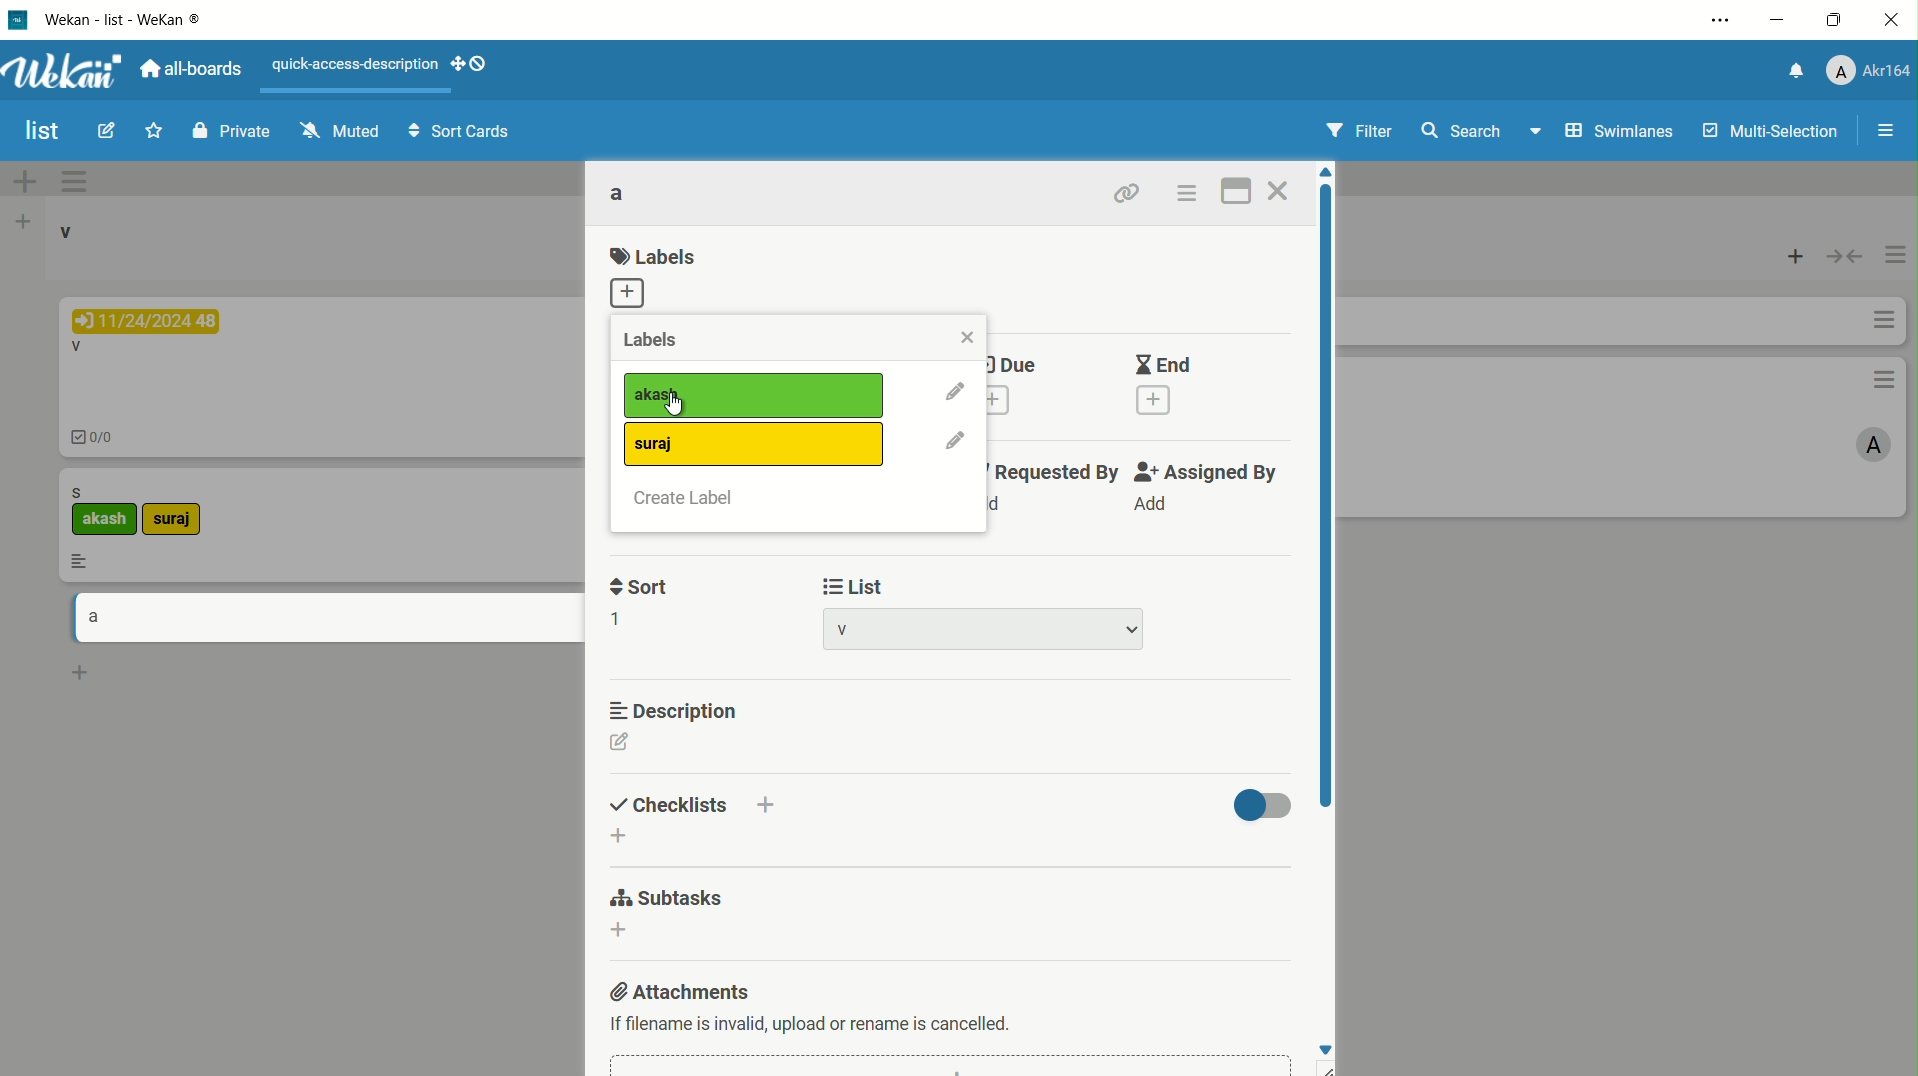 Image resolution: width=1918 pixels, height=1076 pixels. Describe the element at coordinates (1280, 194) in the screenshot. I see `close card` at that location.